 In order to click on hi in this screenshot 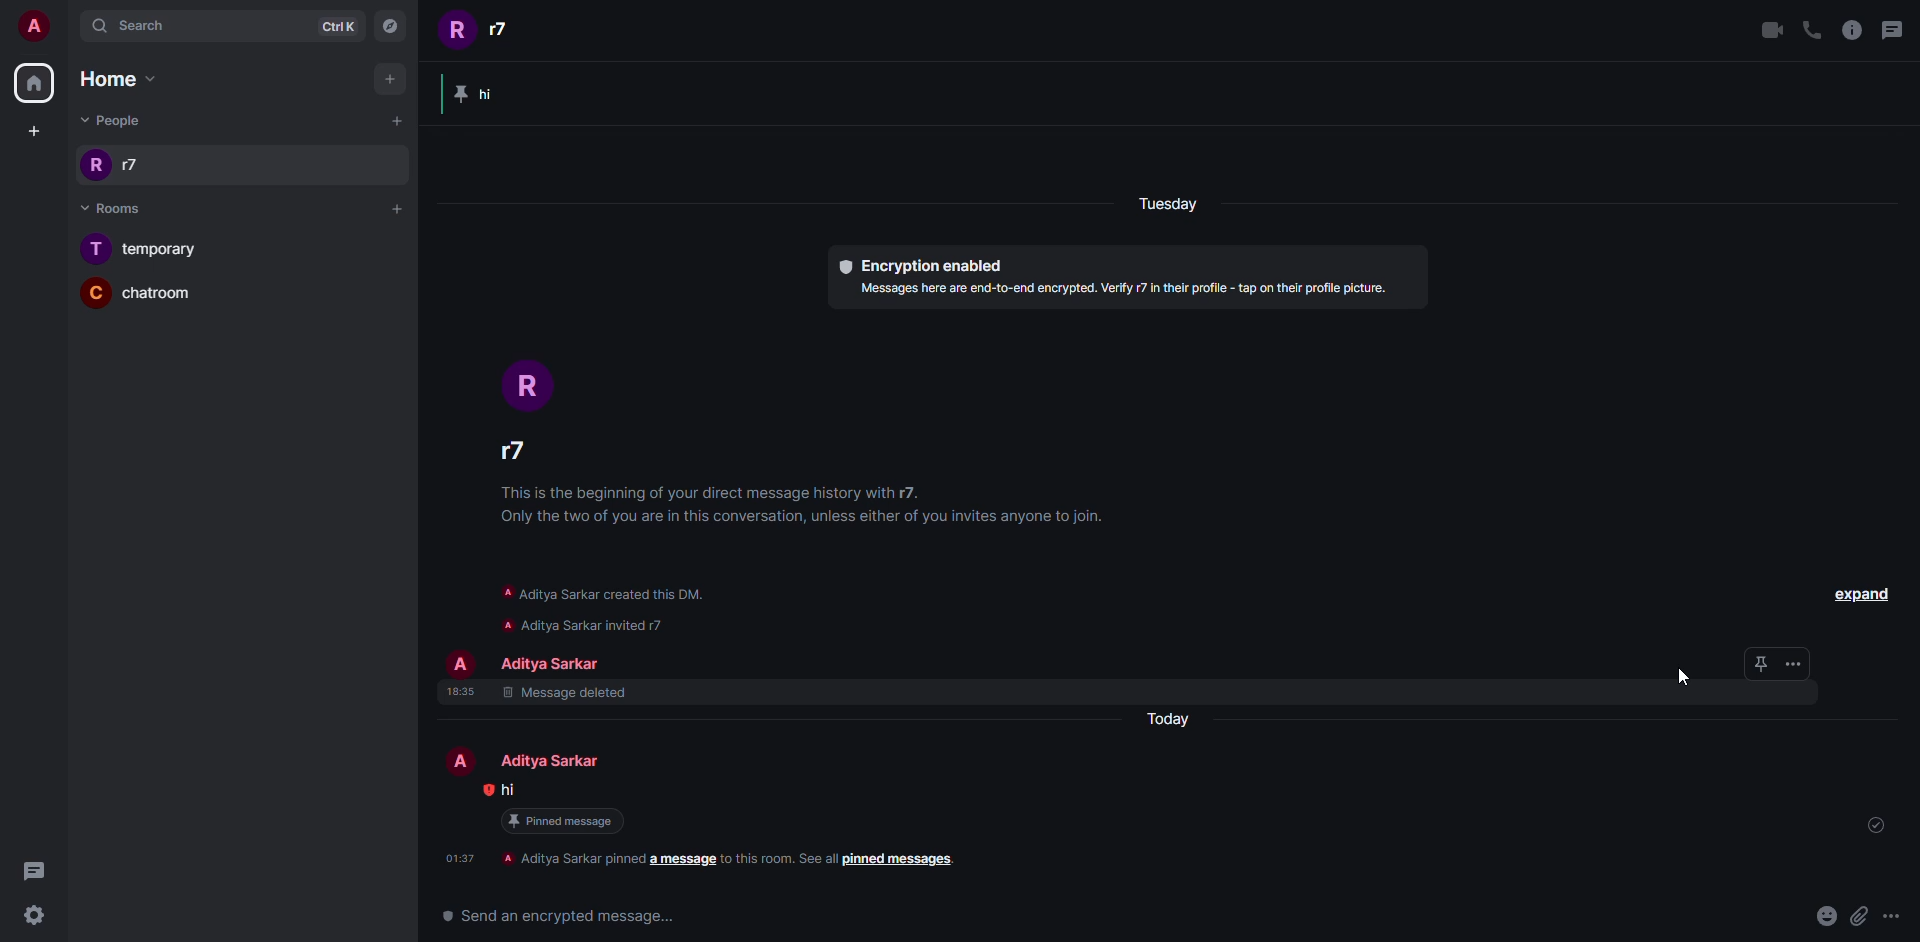, I will do `click(523, 789)`.